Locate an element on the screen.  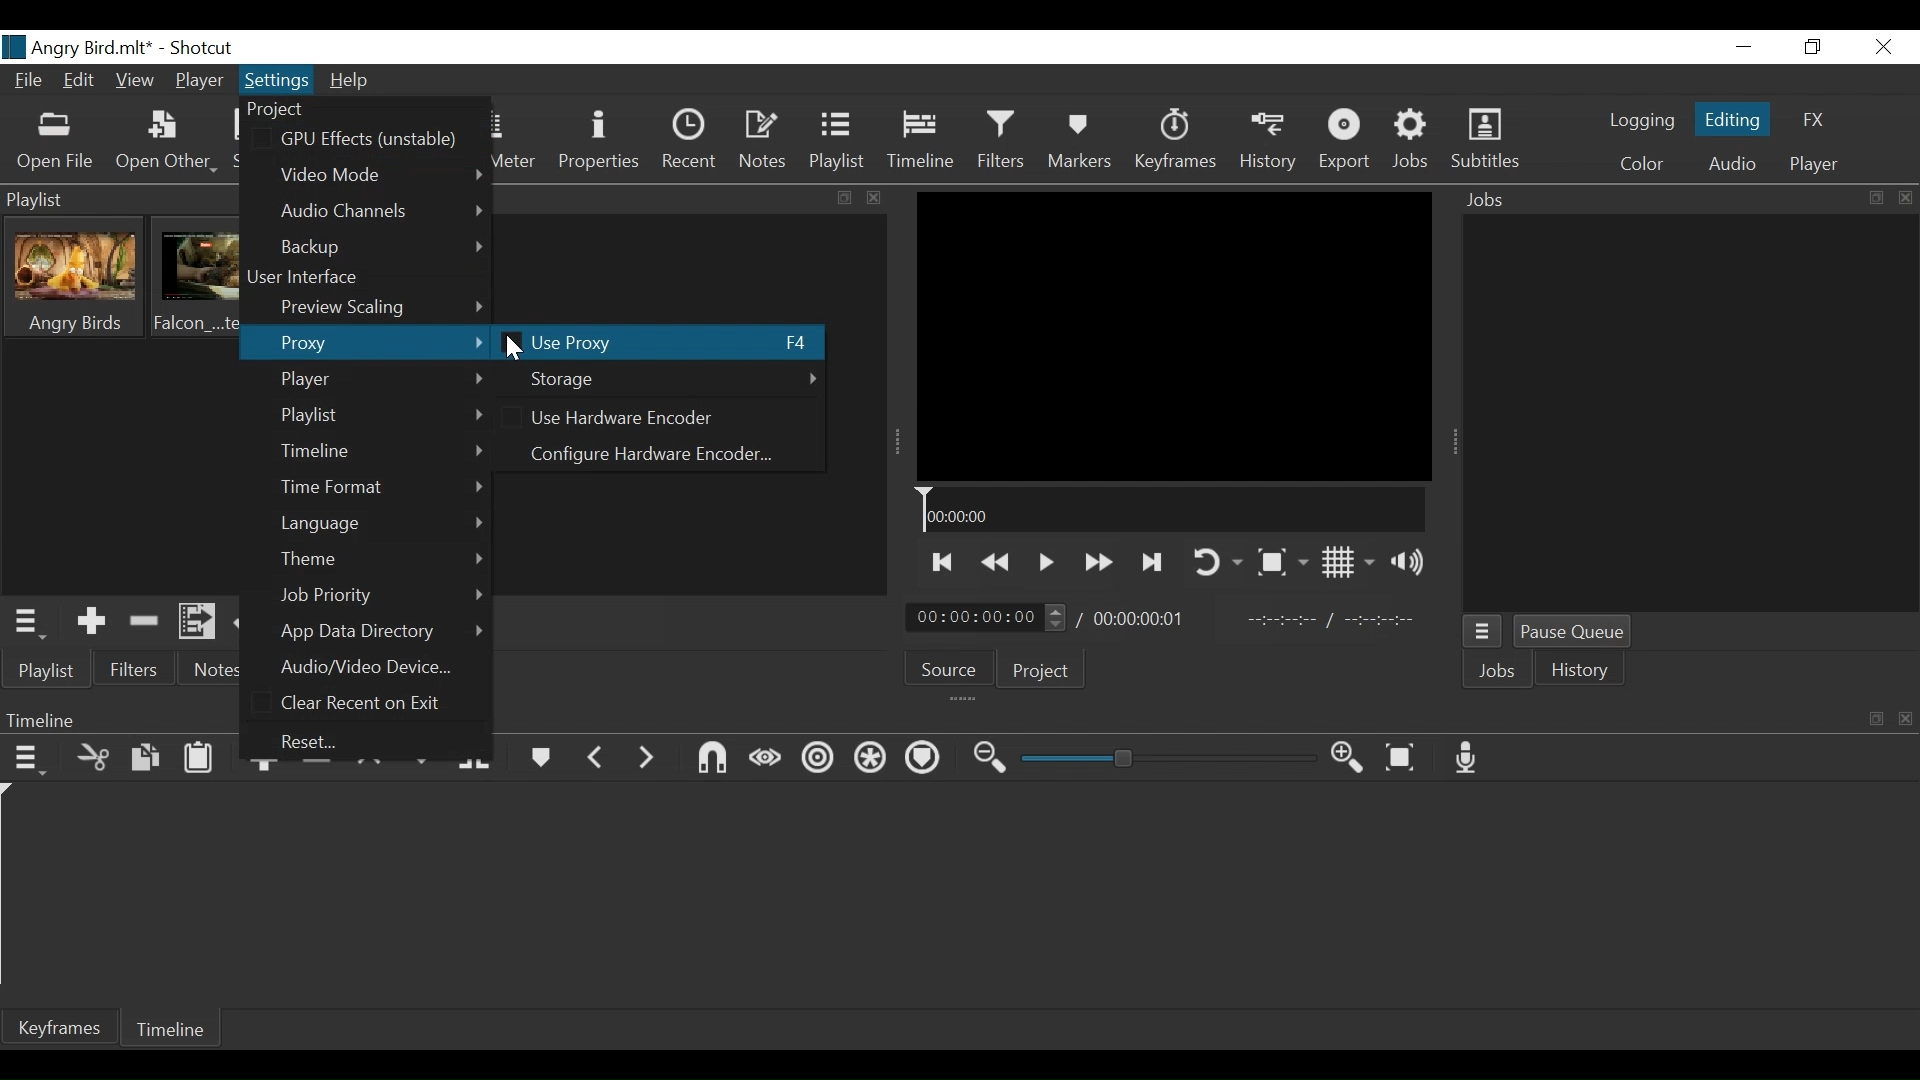
Toggle play or pause (space) is located at coordinates (1047, 563).